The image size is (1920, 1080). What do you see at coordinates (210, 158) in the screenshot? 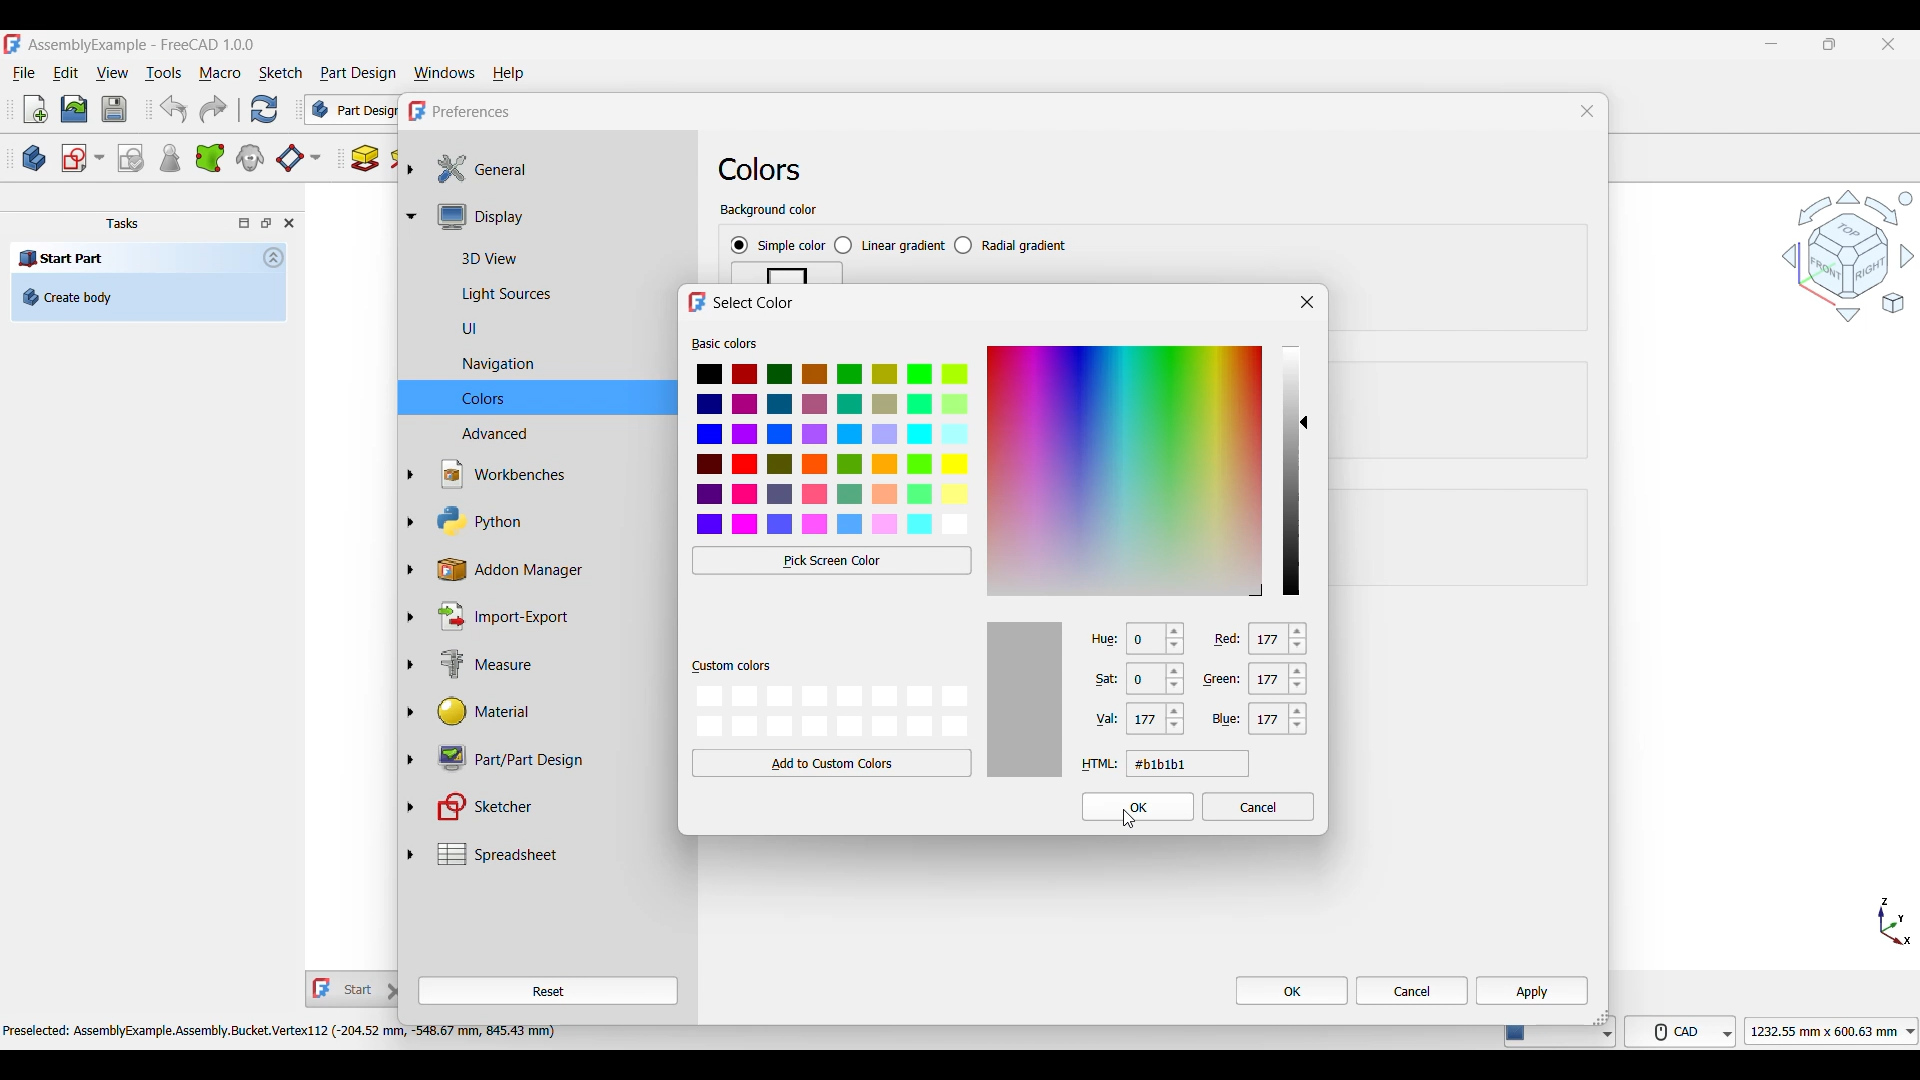
I see `Create a sub-object shape binder` at bounding box center [210, 158].